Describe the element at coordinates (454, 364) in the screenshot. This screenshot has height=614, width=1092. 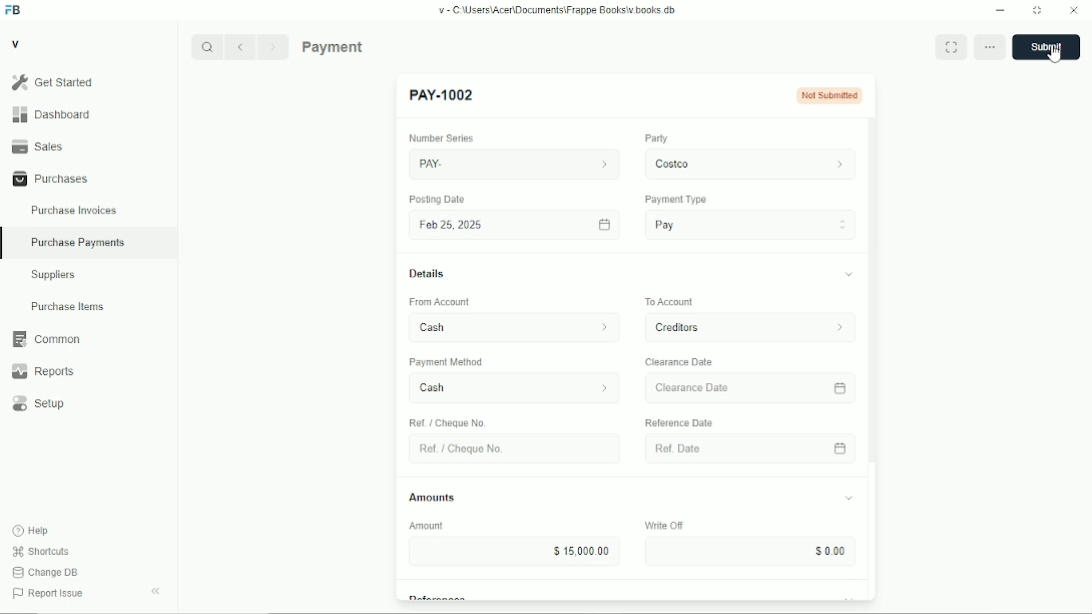
I see `‘Payment Method` at that location.